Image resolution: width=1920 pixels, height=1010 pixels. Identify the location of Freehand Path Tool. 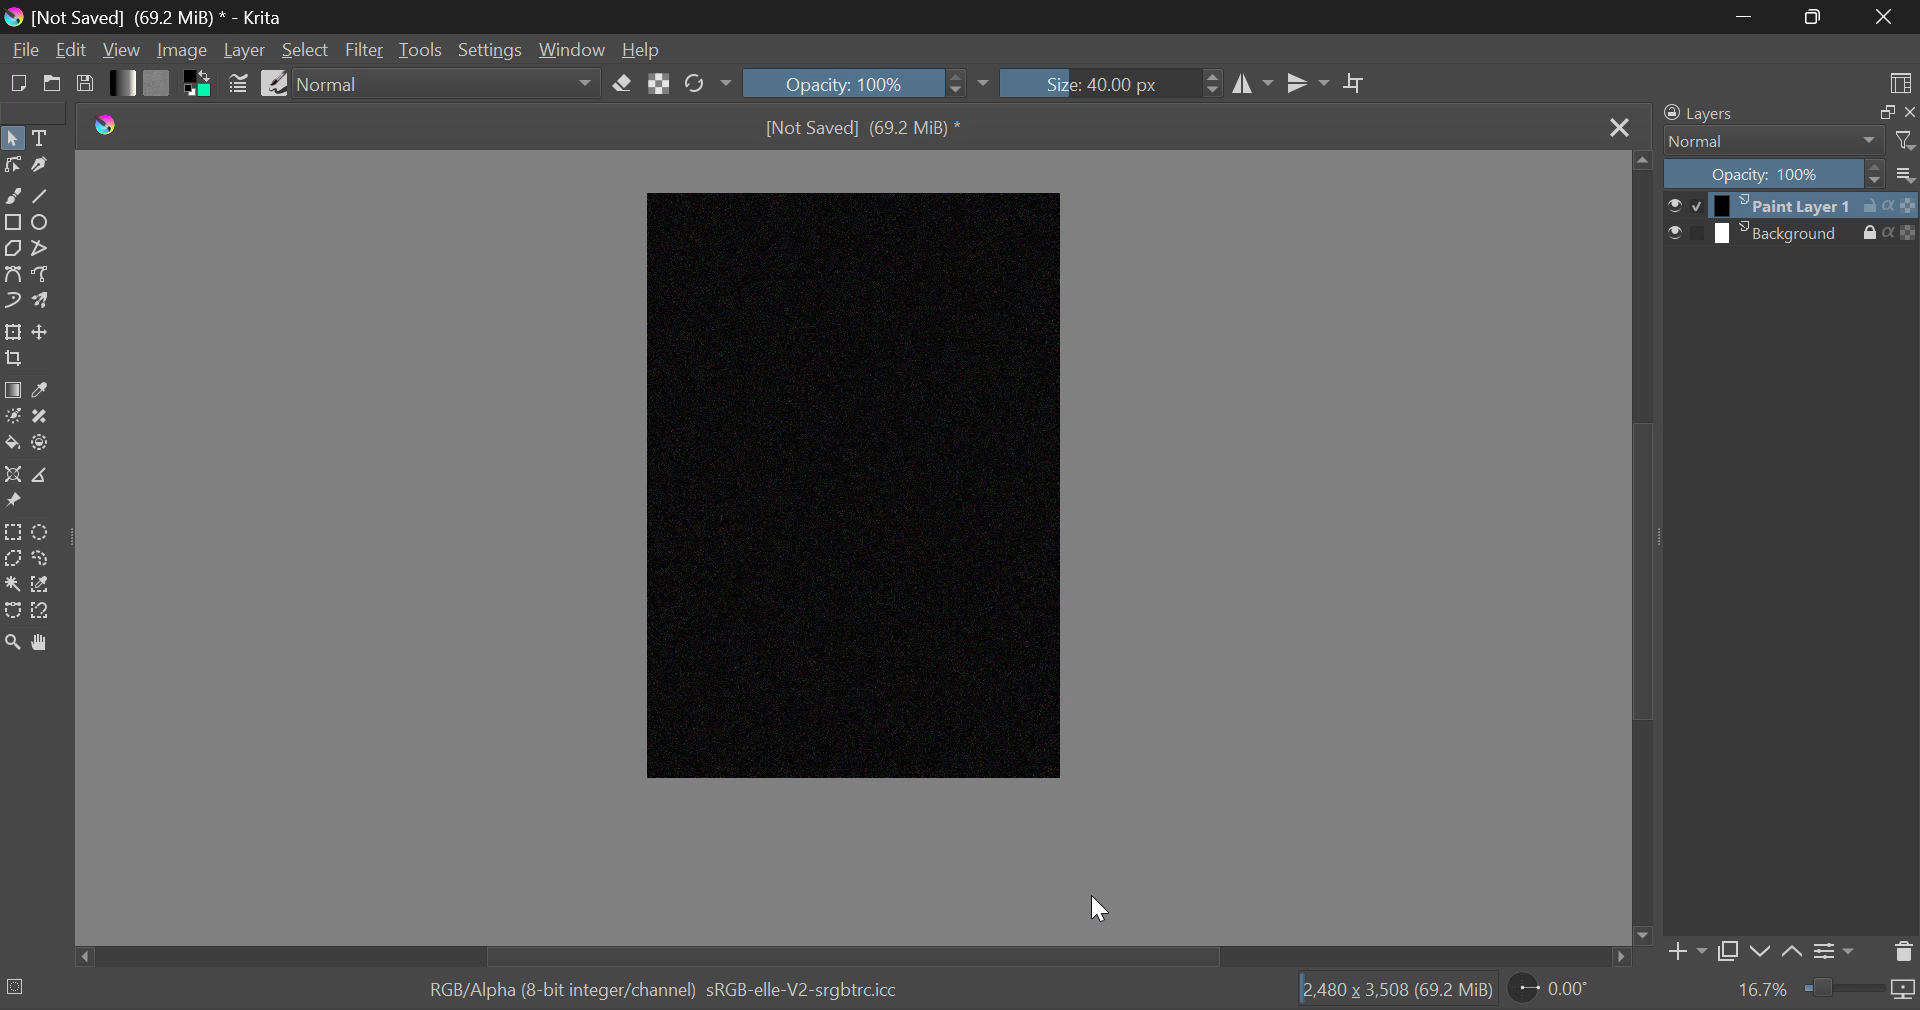
(41, 276).